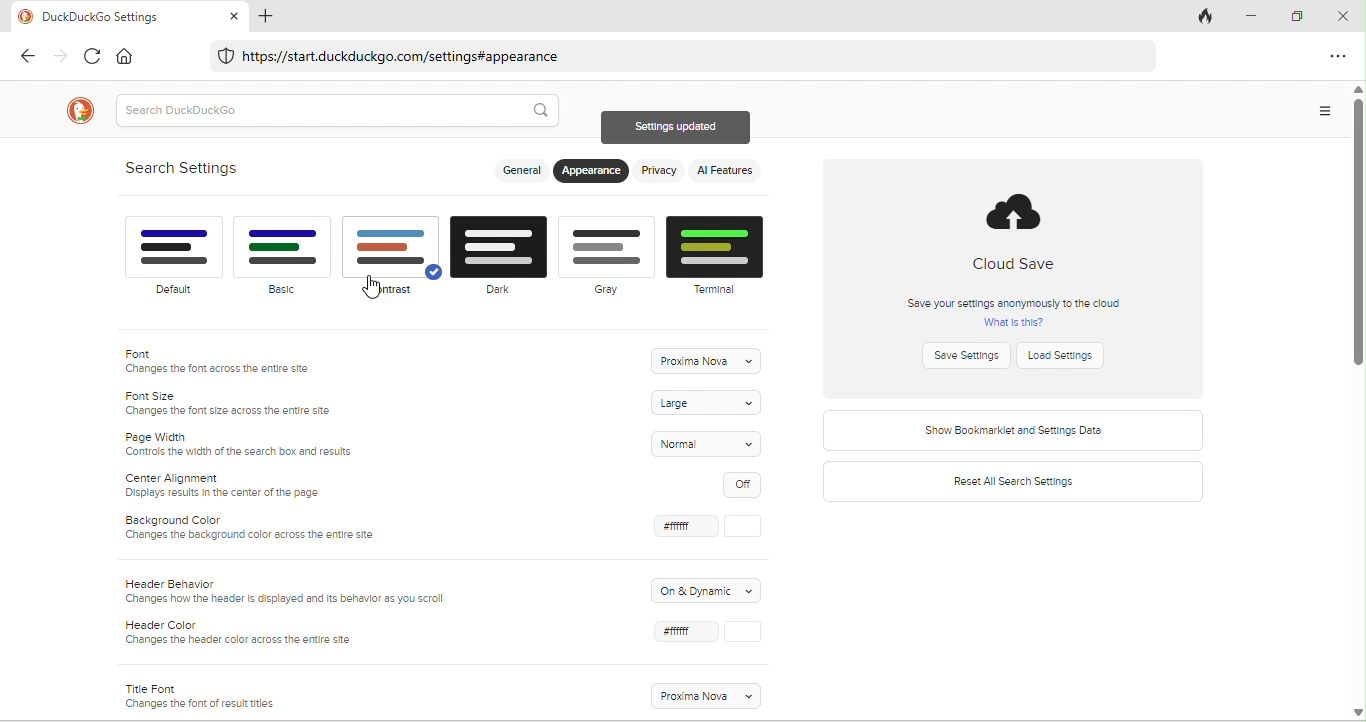 The width and height of the screenshot is (1366, 722). What do you see at coordinates (1015, 483) in the screenshot?
I see `reset all search settings` at bounding box center [1015, 483].